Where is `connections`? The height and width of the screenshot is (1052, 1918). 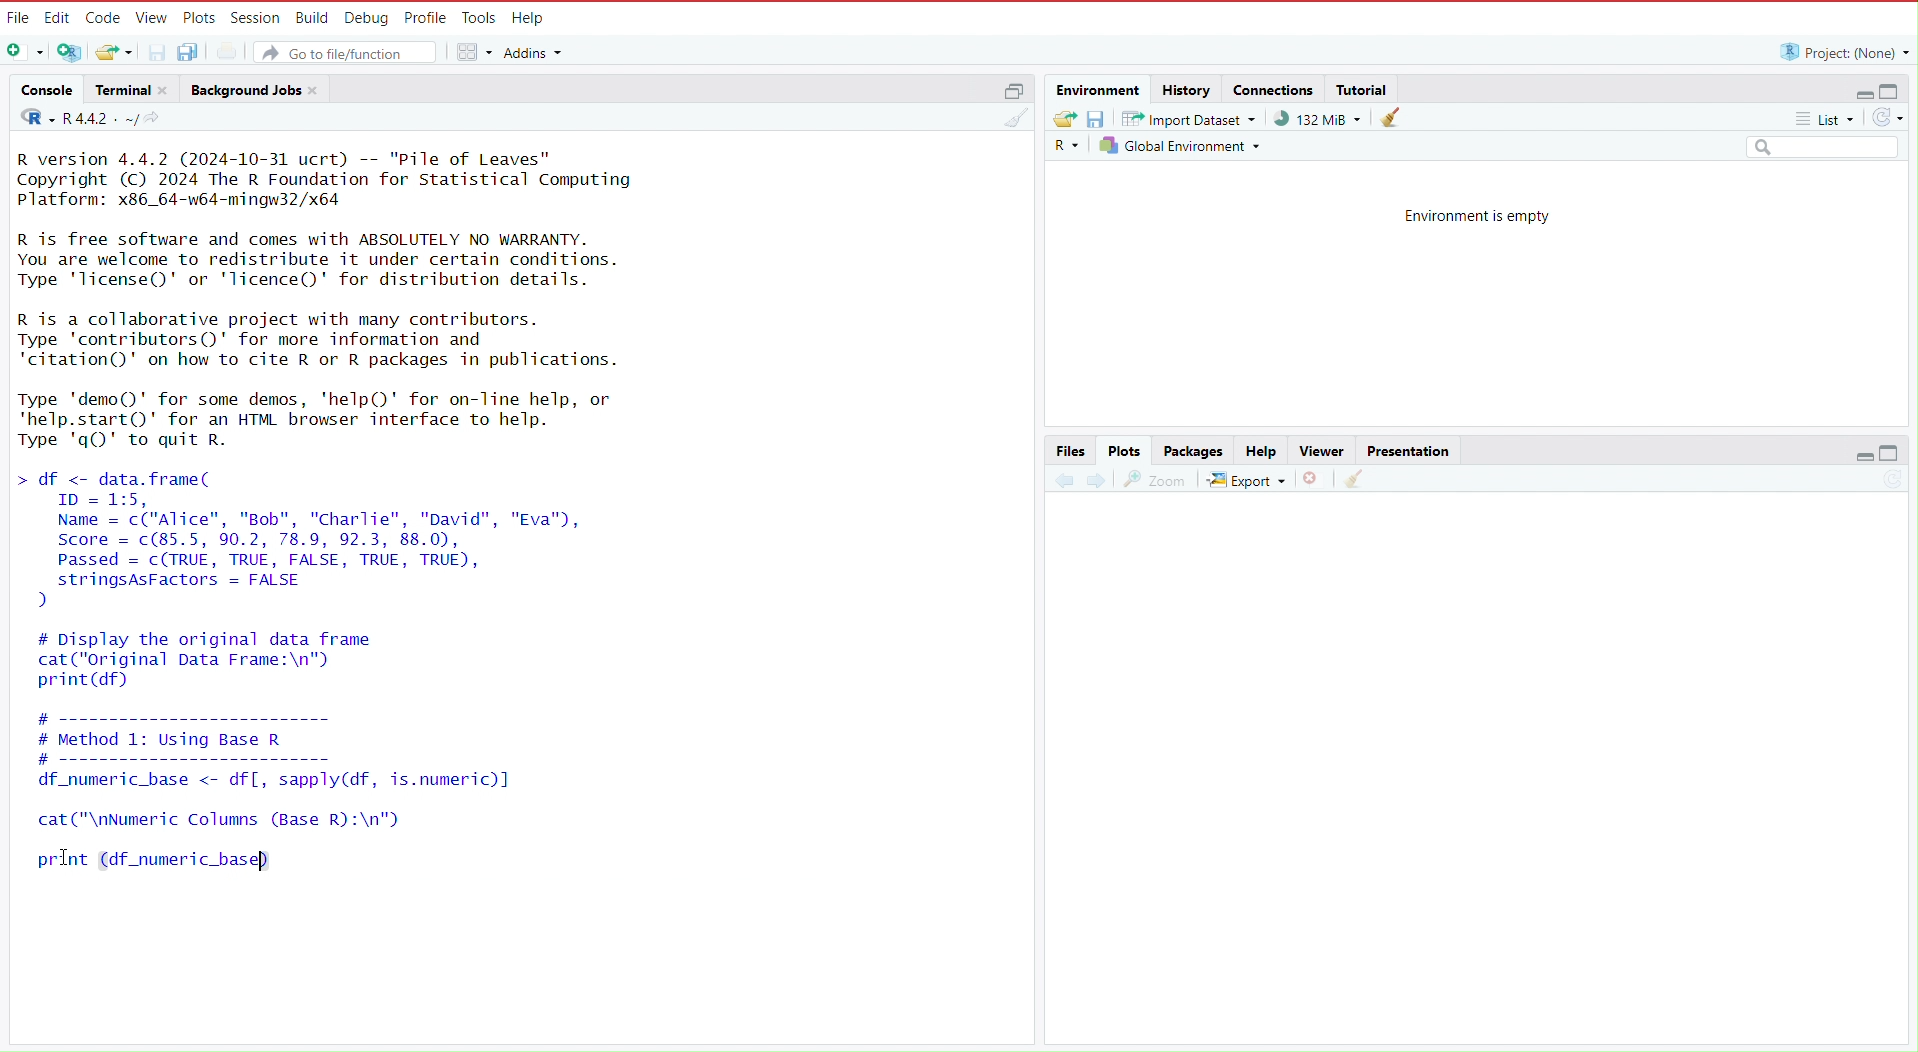 connections is located at coordinates (1273, 87).